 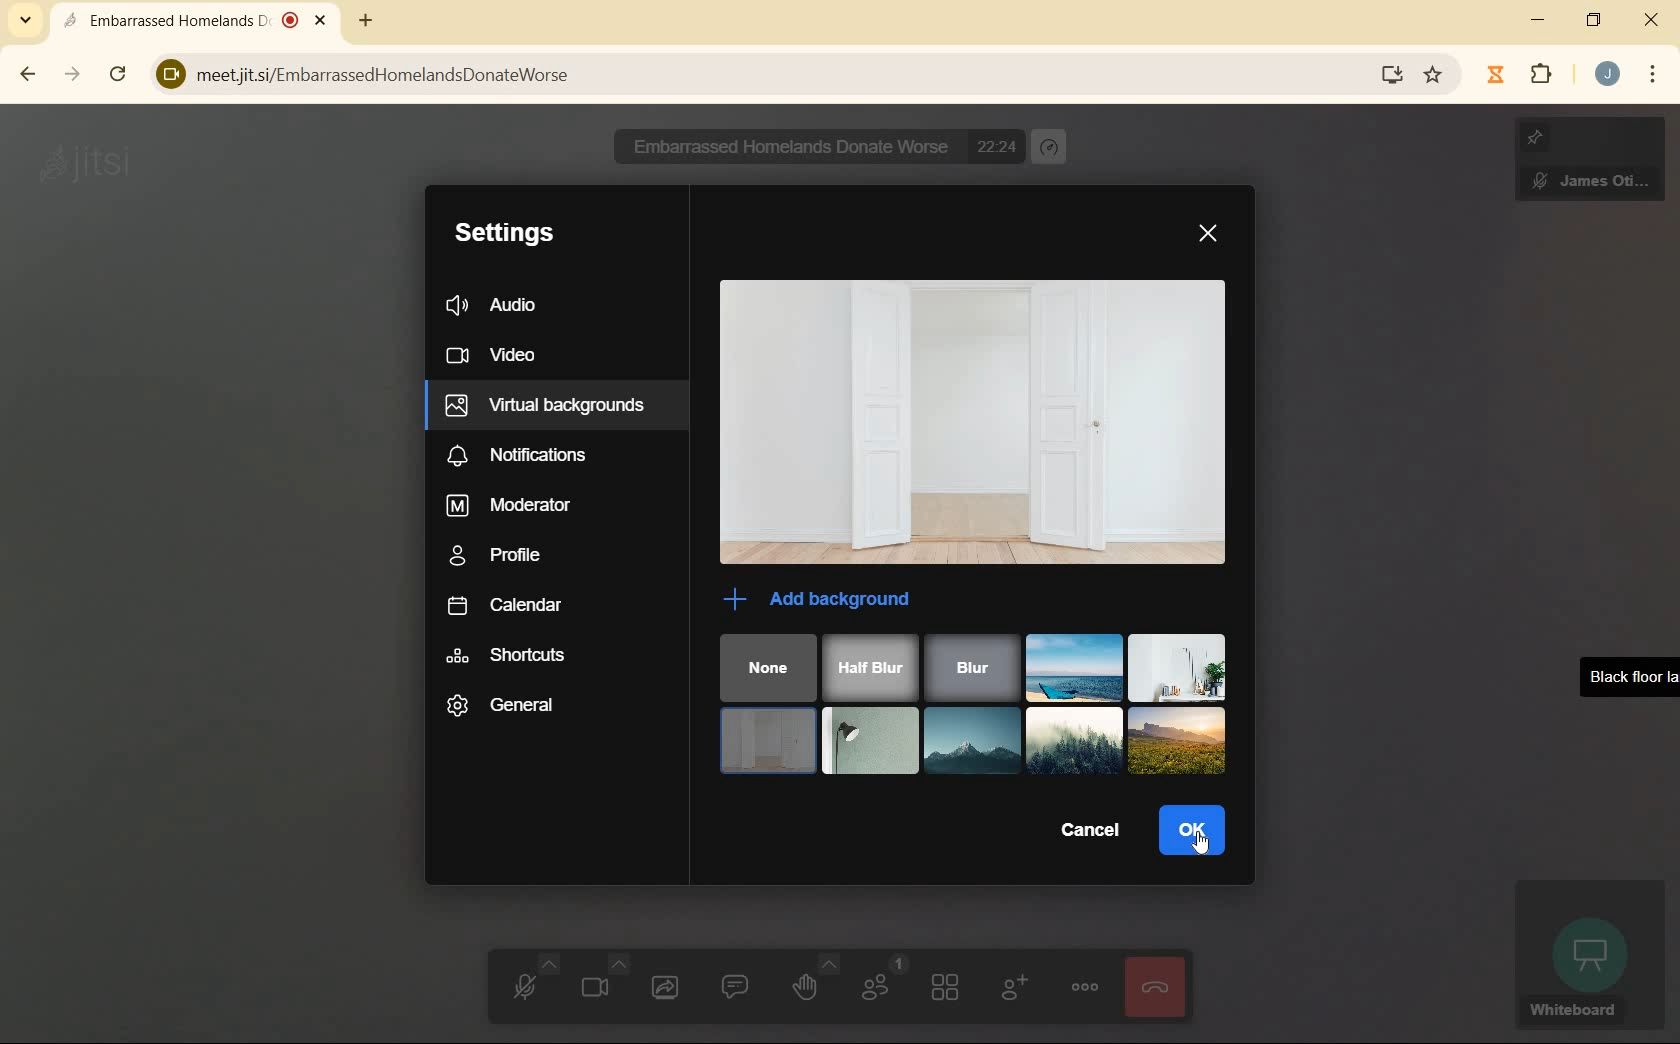 What do you see at coordinates (501, 235) in the screenshot?
I see `settings` at bounding box center [501, 235].